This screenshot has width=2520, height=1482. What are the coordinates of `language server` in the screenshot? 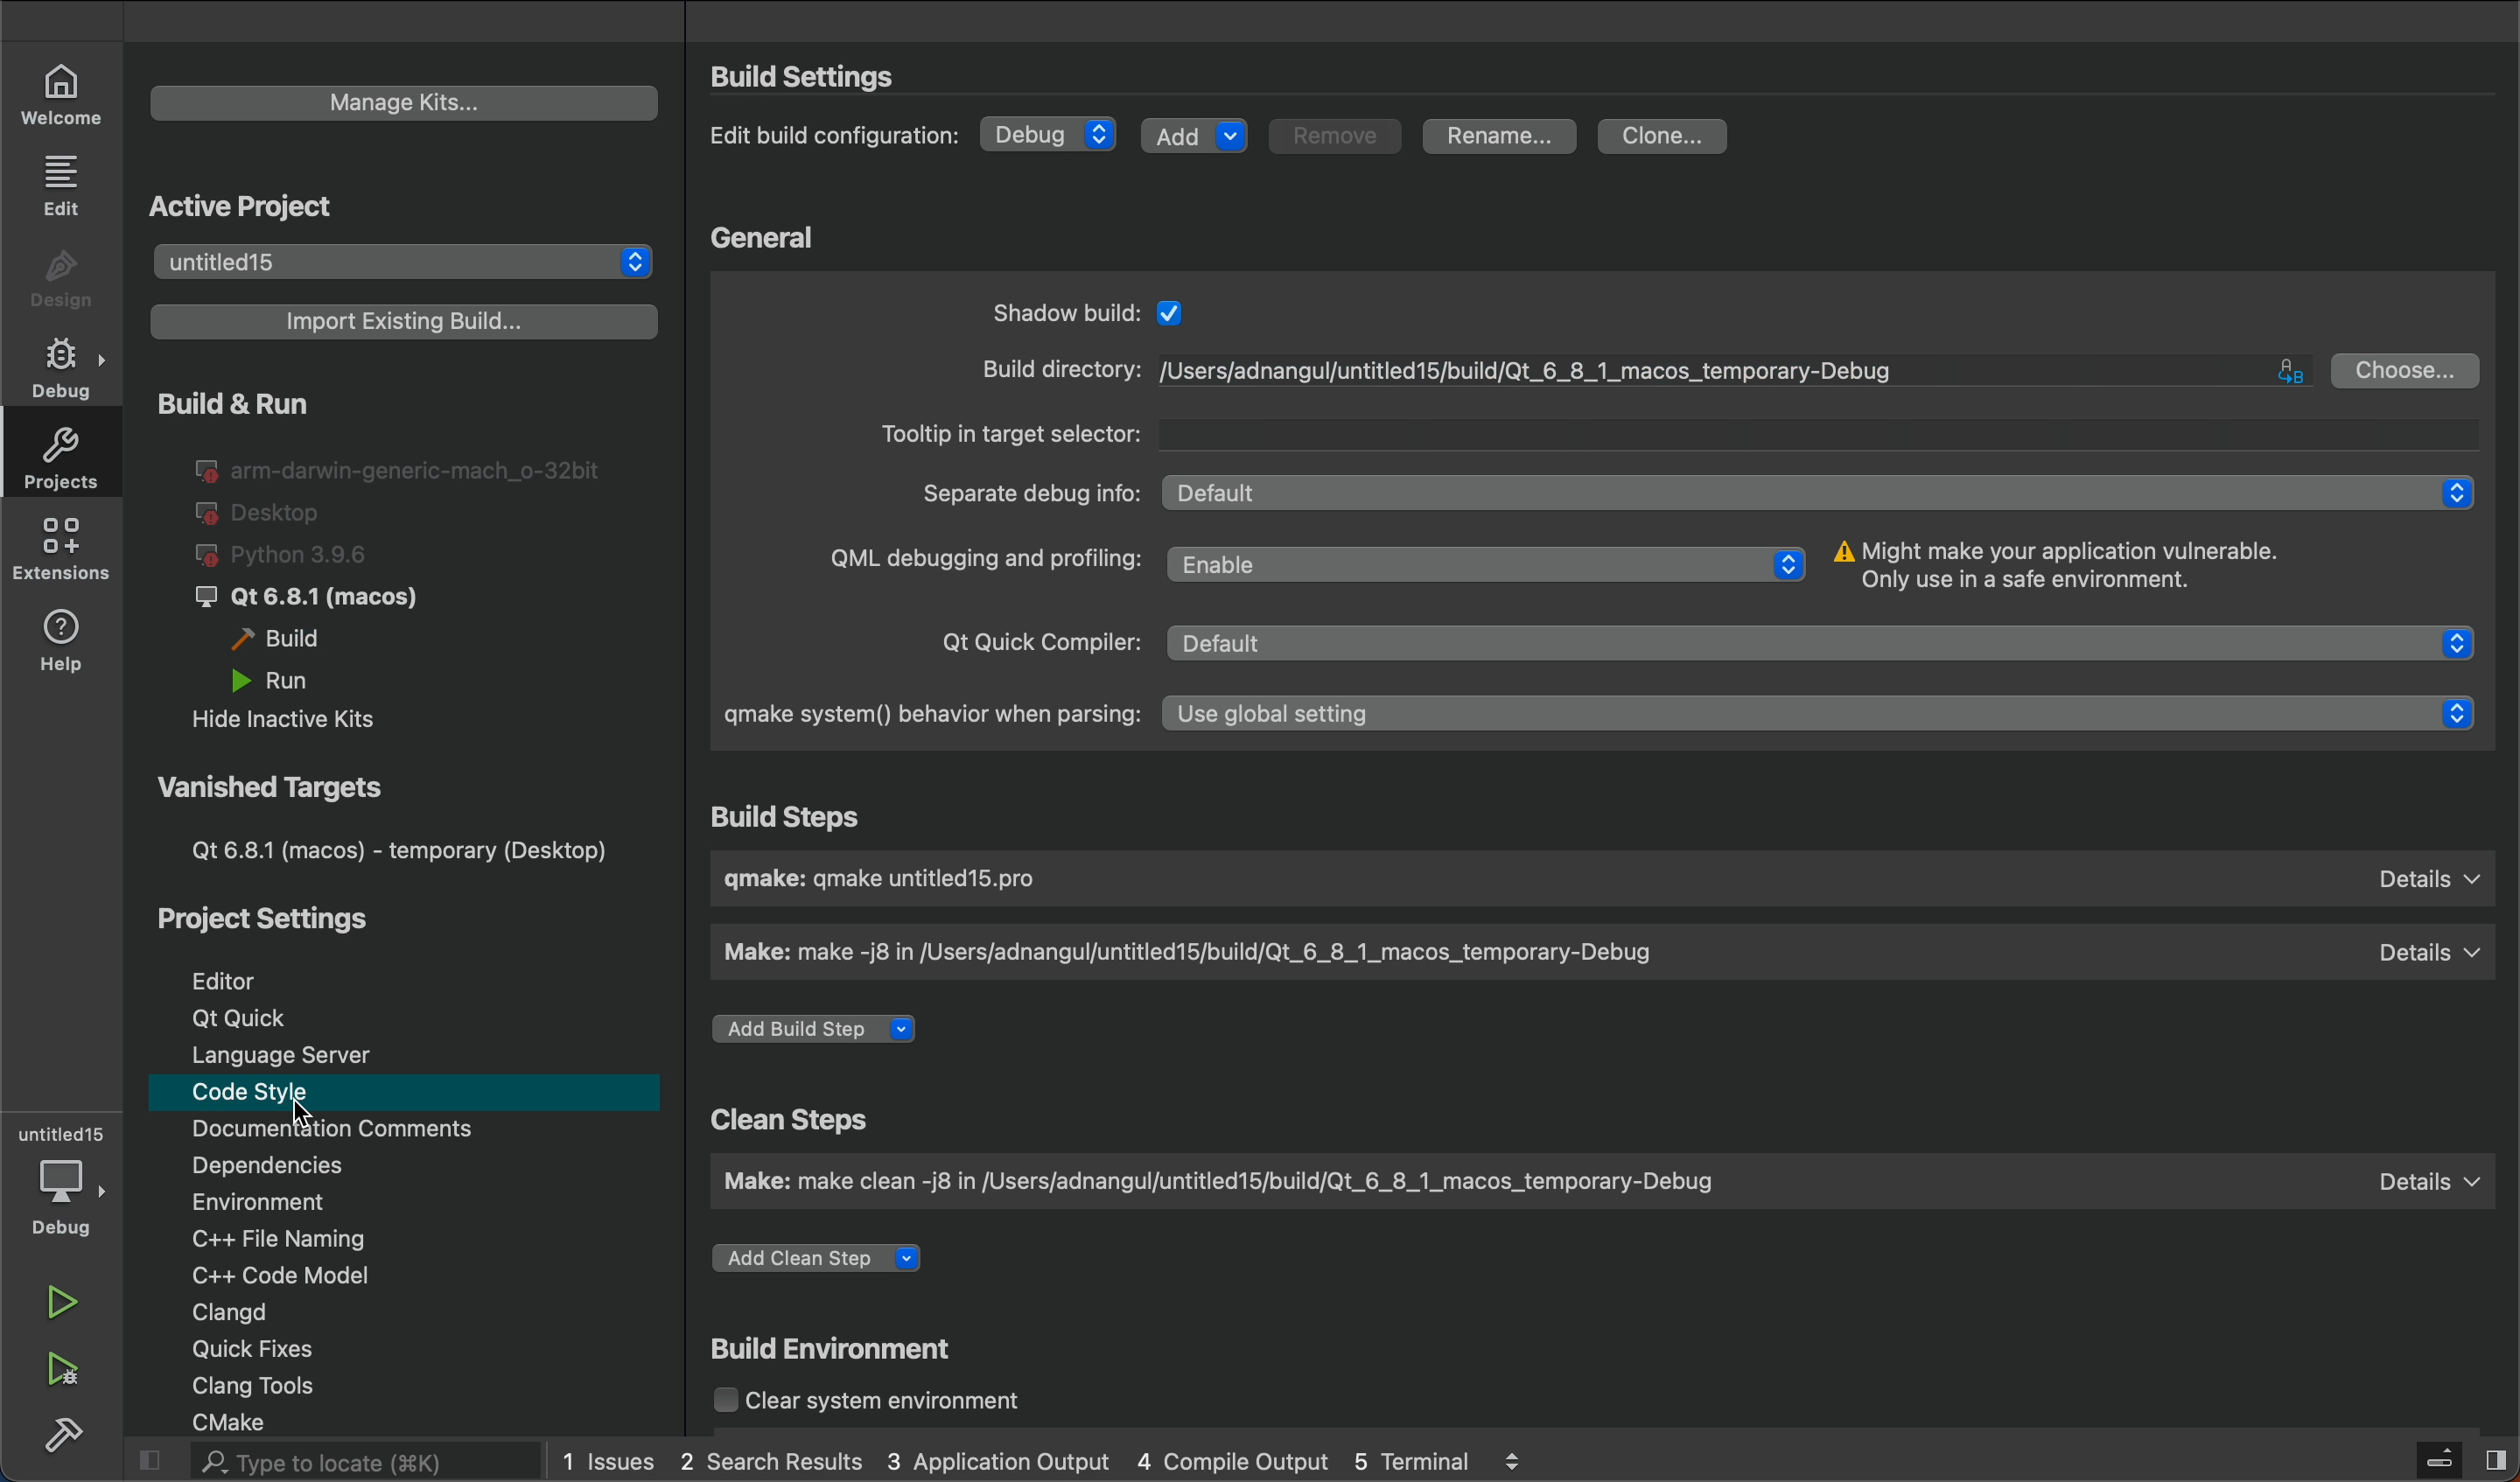 It's located at (293, 1056).